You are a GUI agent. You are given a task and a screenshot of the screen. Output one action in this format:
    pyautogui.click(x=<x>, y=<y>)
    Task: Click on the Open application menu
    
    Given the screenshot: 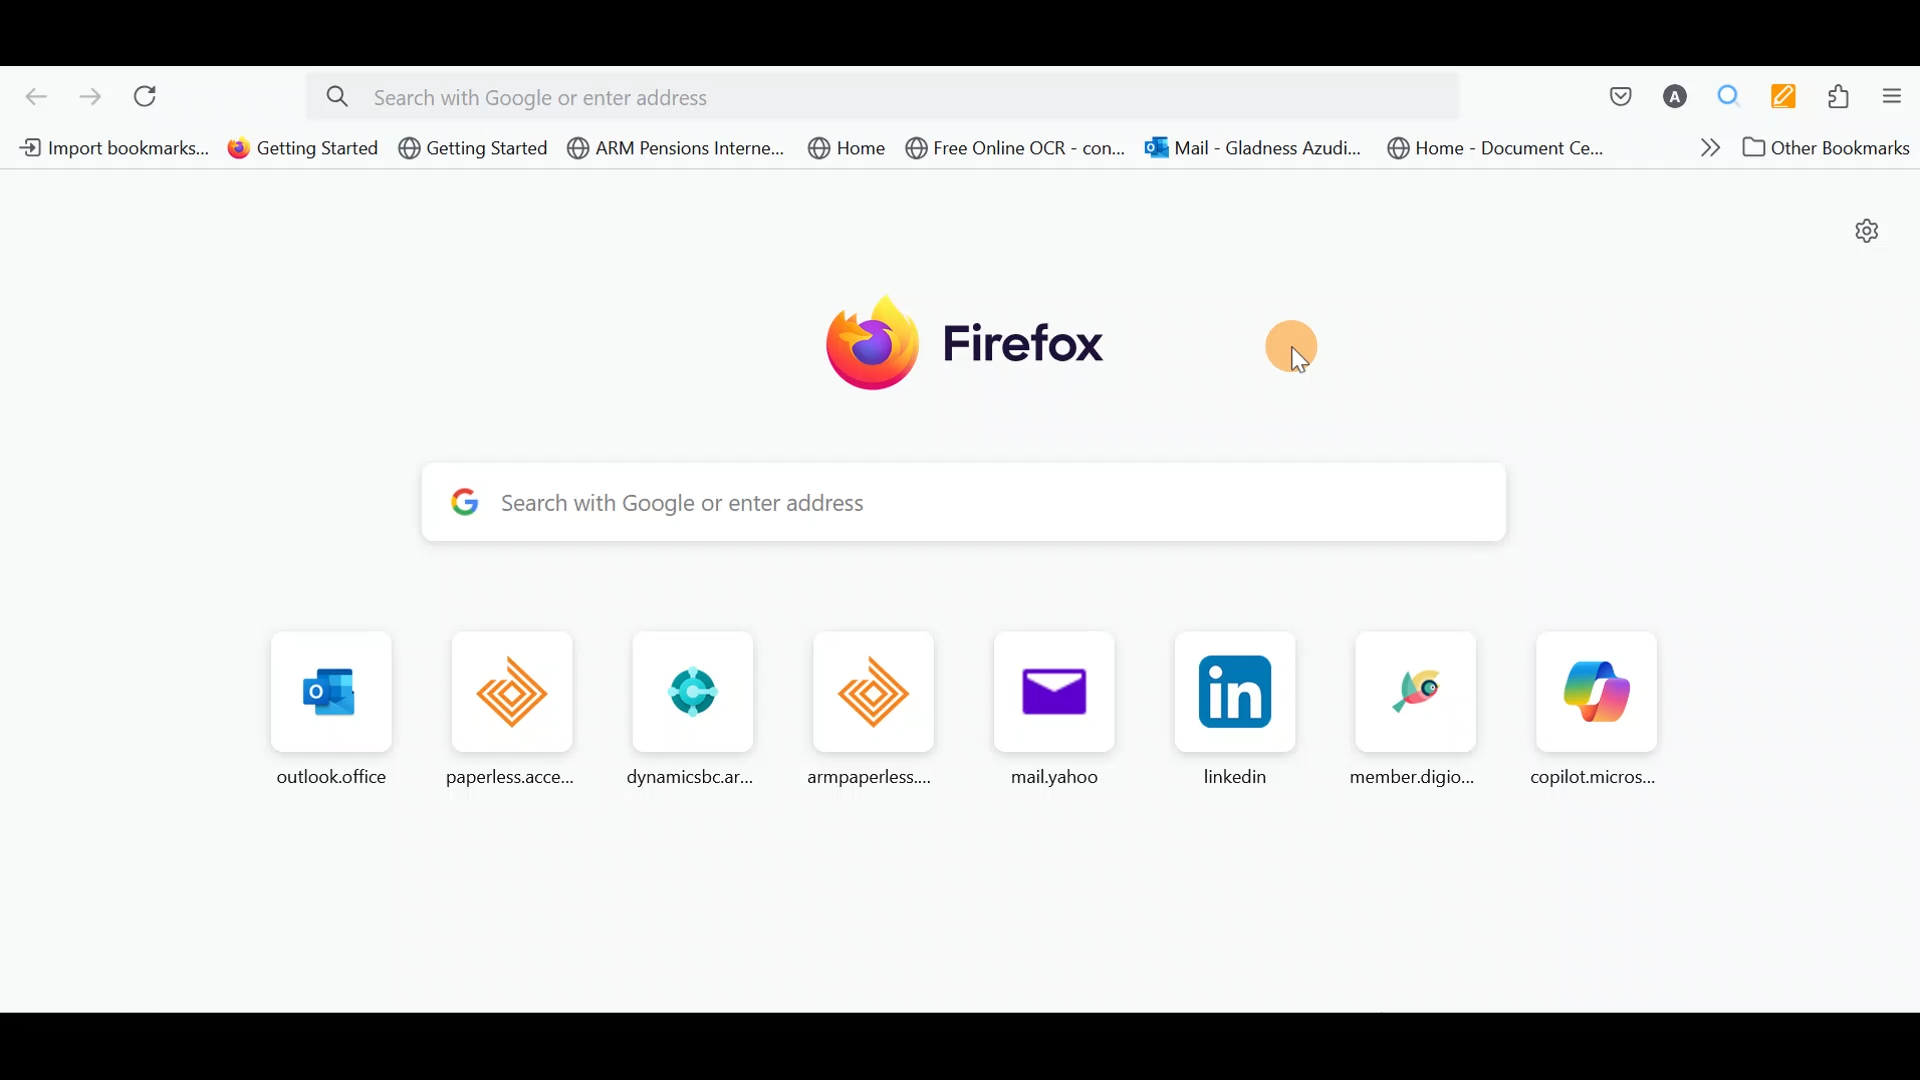 What is the action you would take?
    pyautogui.click(x=1895, y=91)
    